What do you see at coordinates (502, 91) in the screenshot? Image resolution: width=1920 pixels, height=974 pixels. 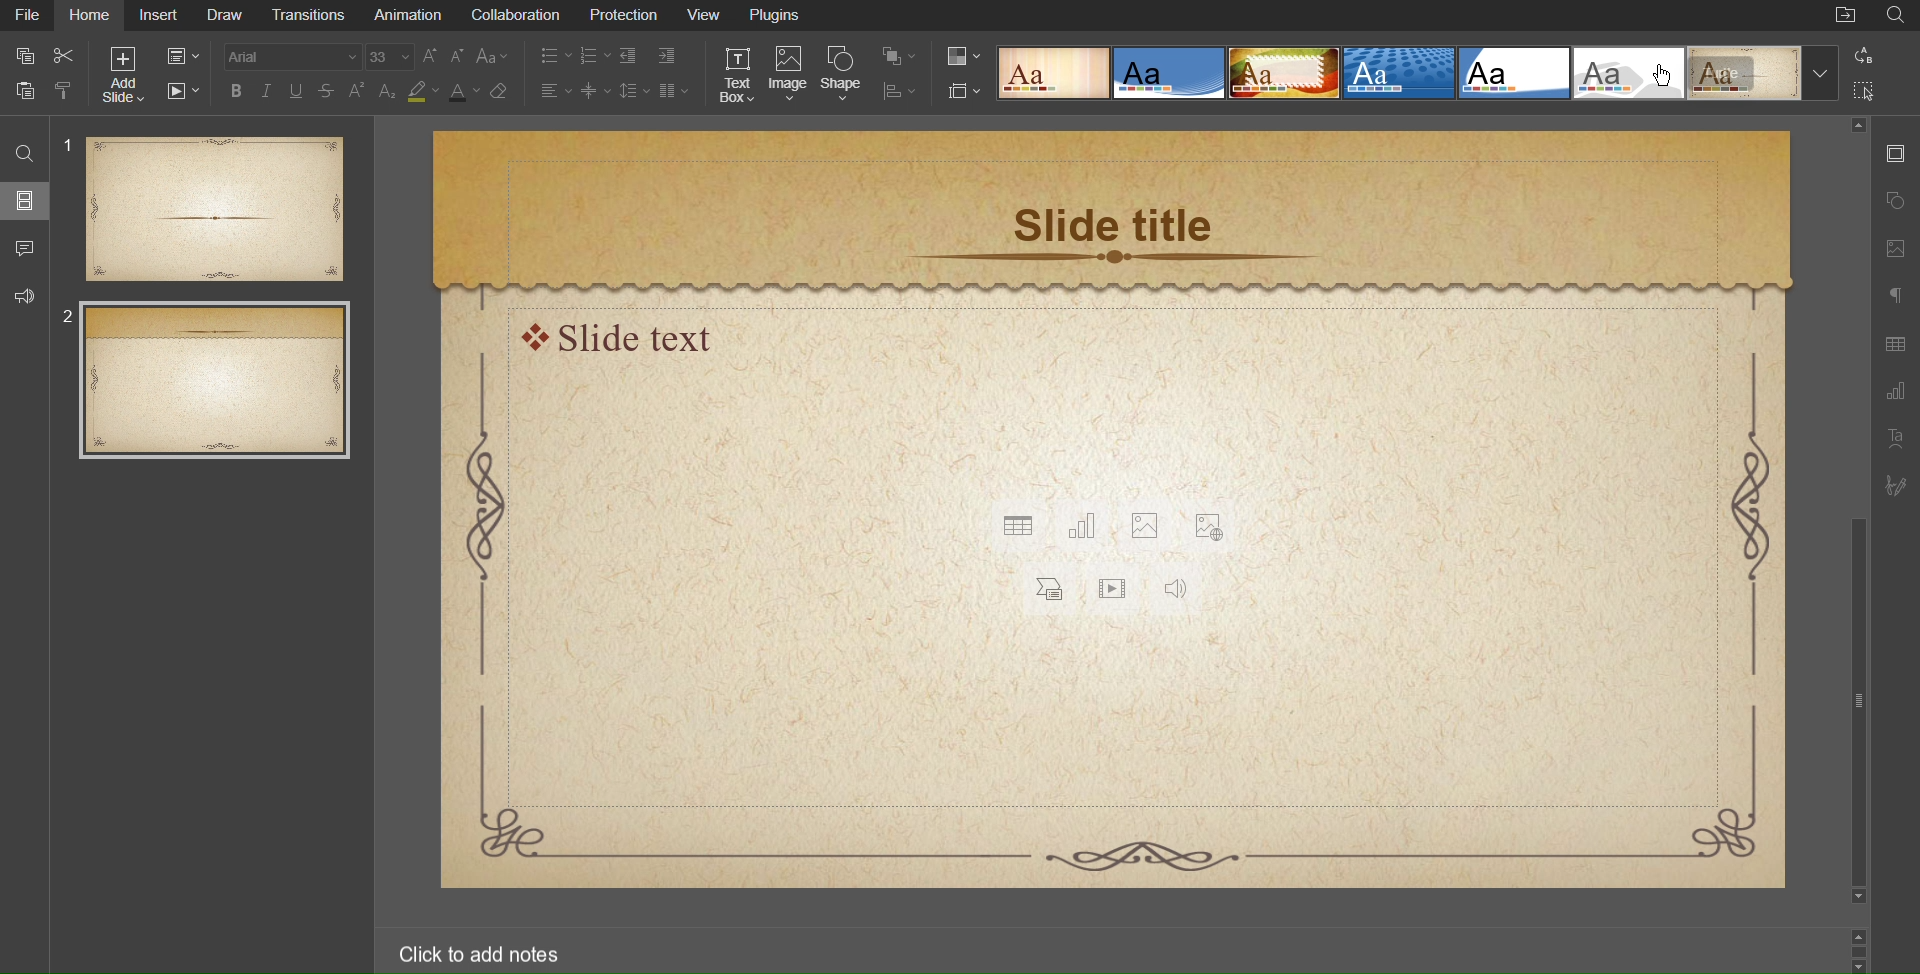 I see `Erase` at bounding box center [502, 91].